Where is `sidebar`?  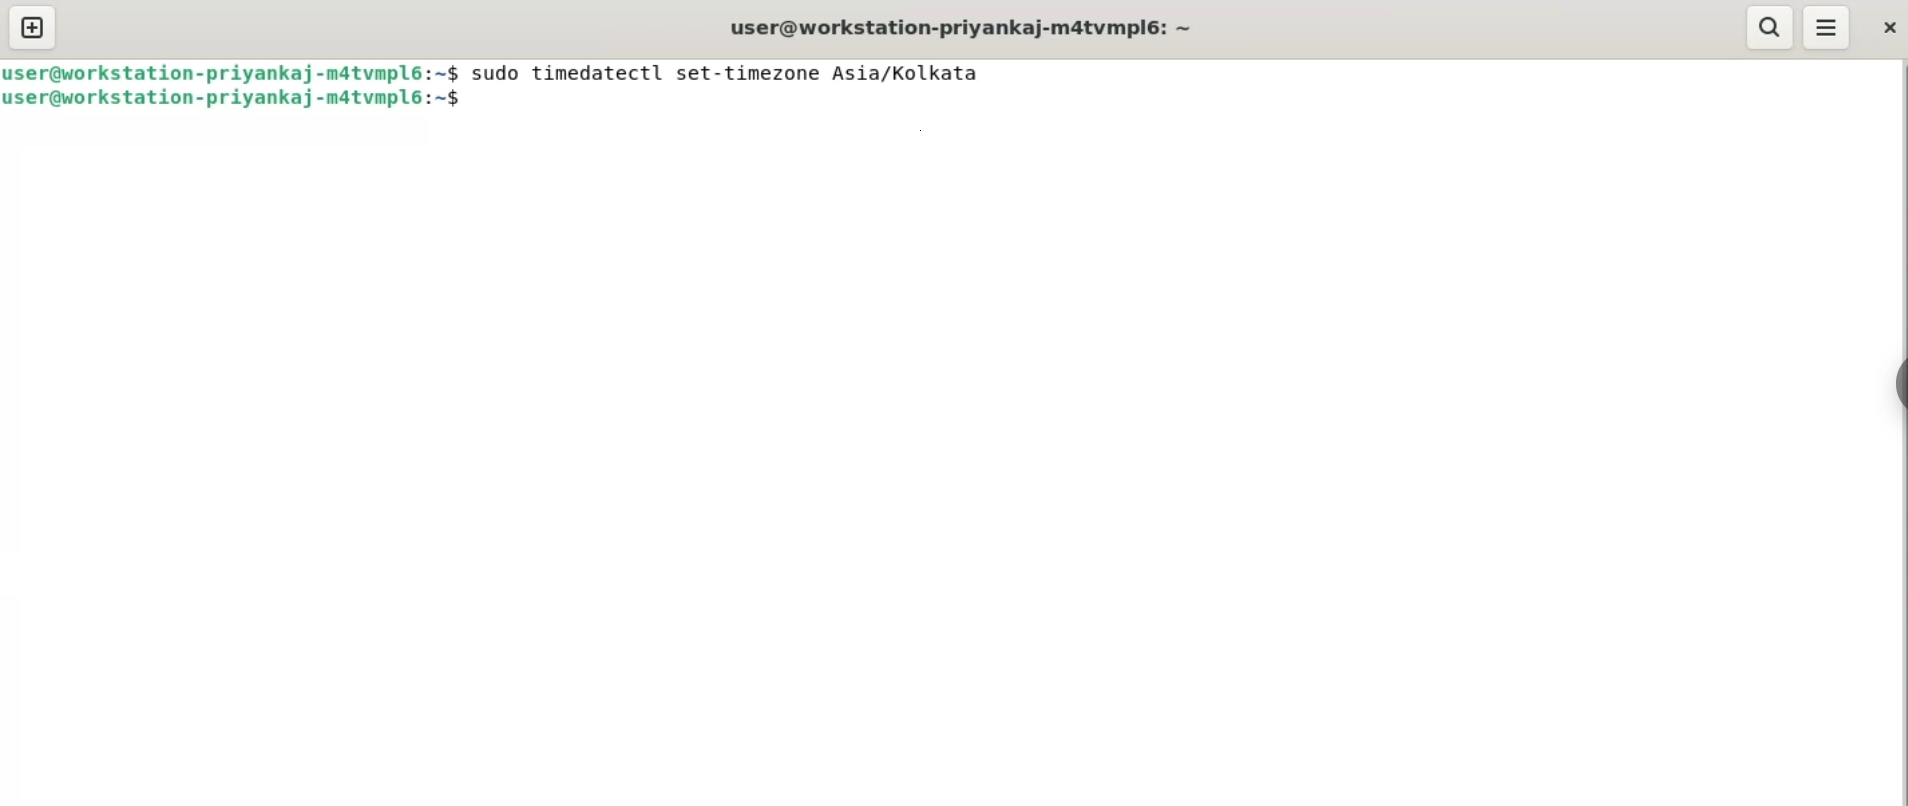 sidebar is located at coordinates (1905, 379).